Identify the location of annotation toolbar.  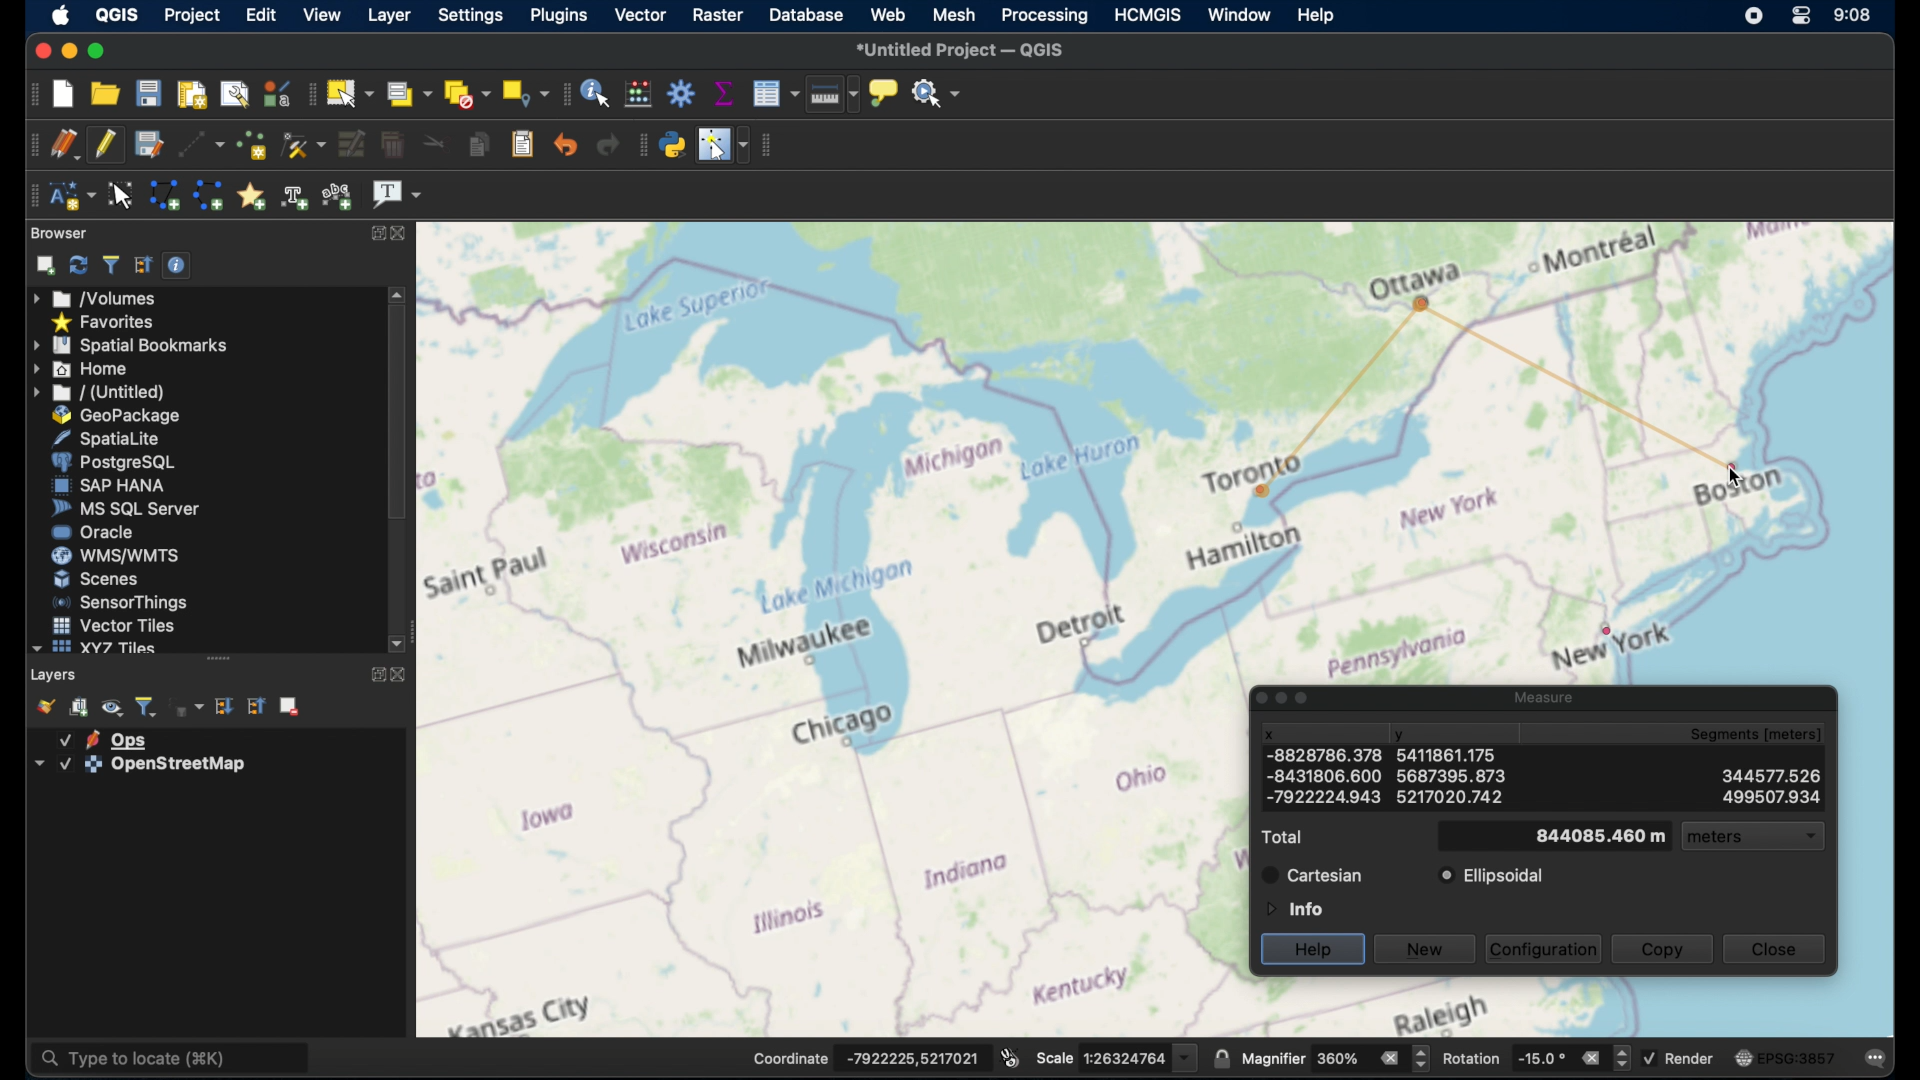
(33, 196).